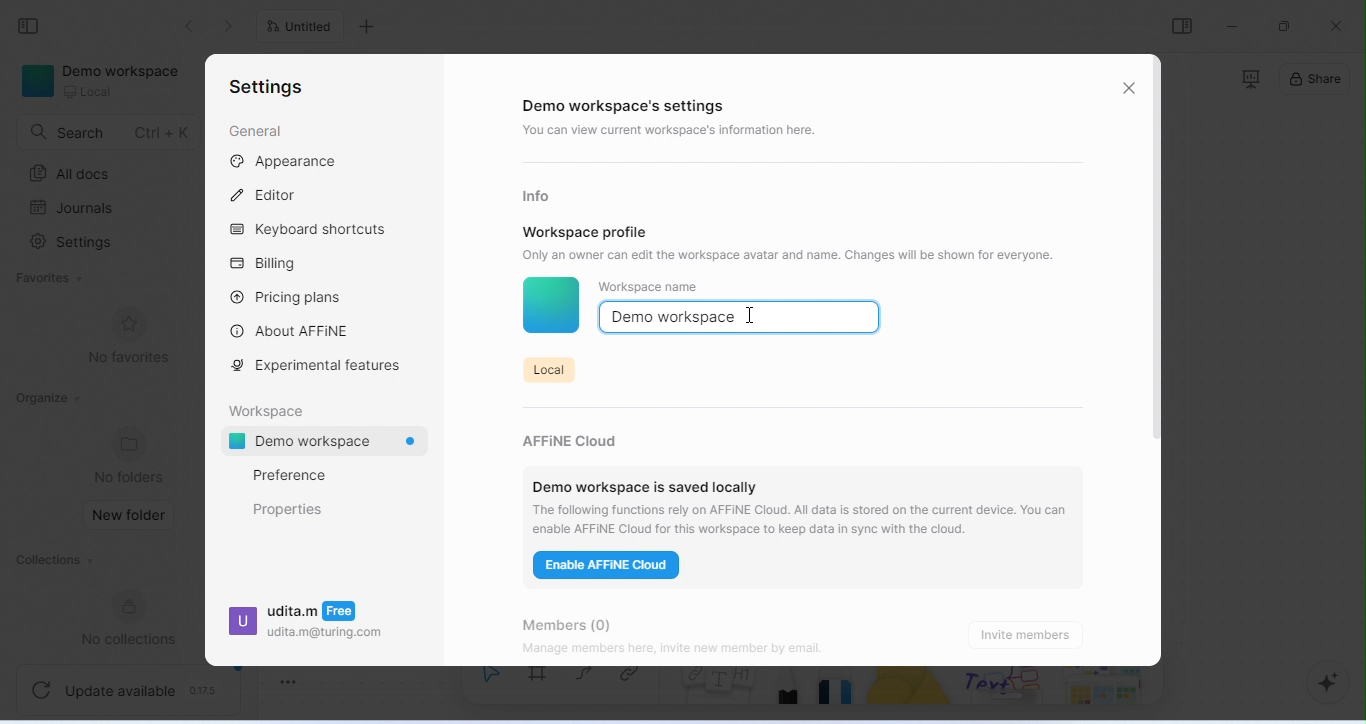  I want to click on workspace icon, so click(550, 307).